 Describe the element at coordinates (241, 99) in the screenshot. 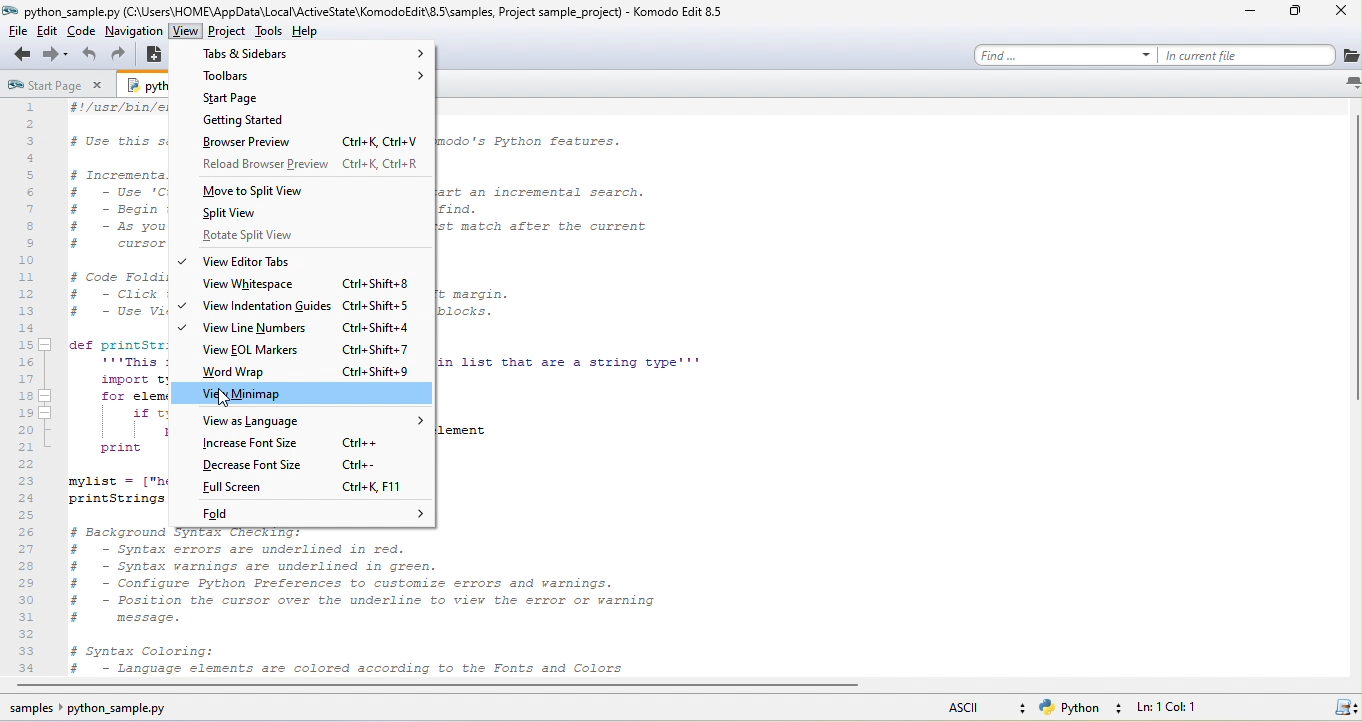

I see `start page` at that location.